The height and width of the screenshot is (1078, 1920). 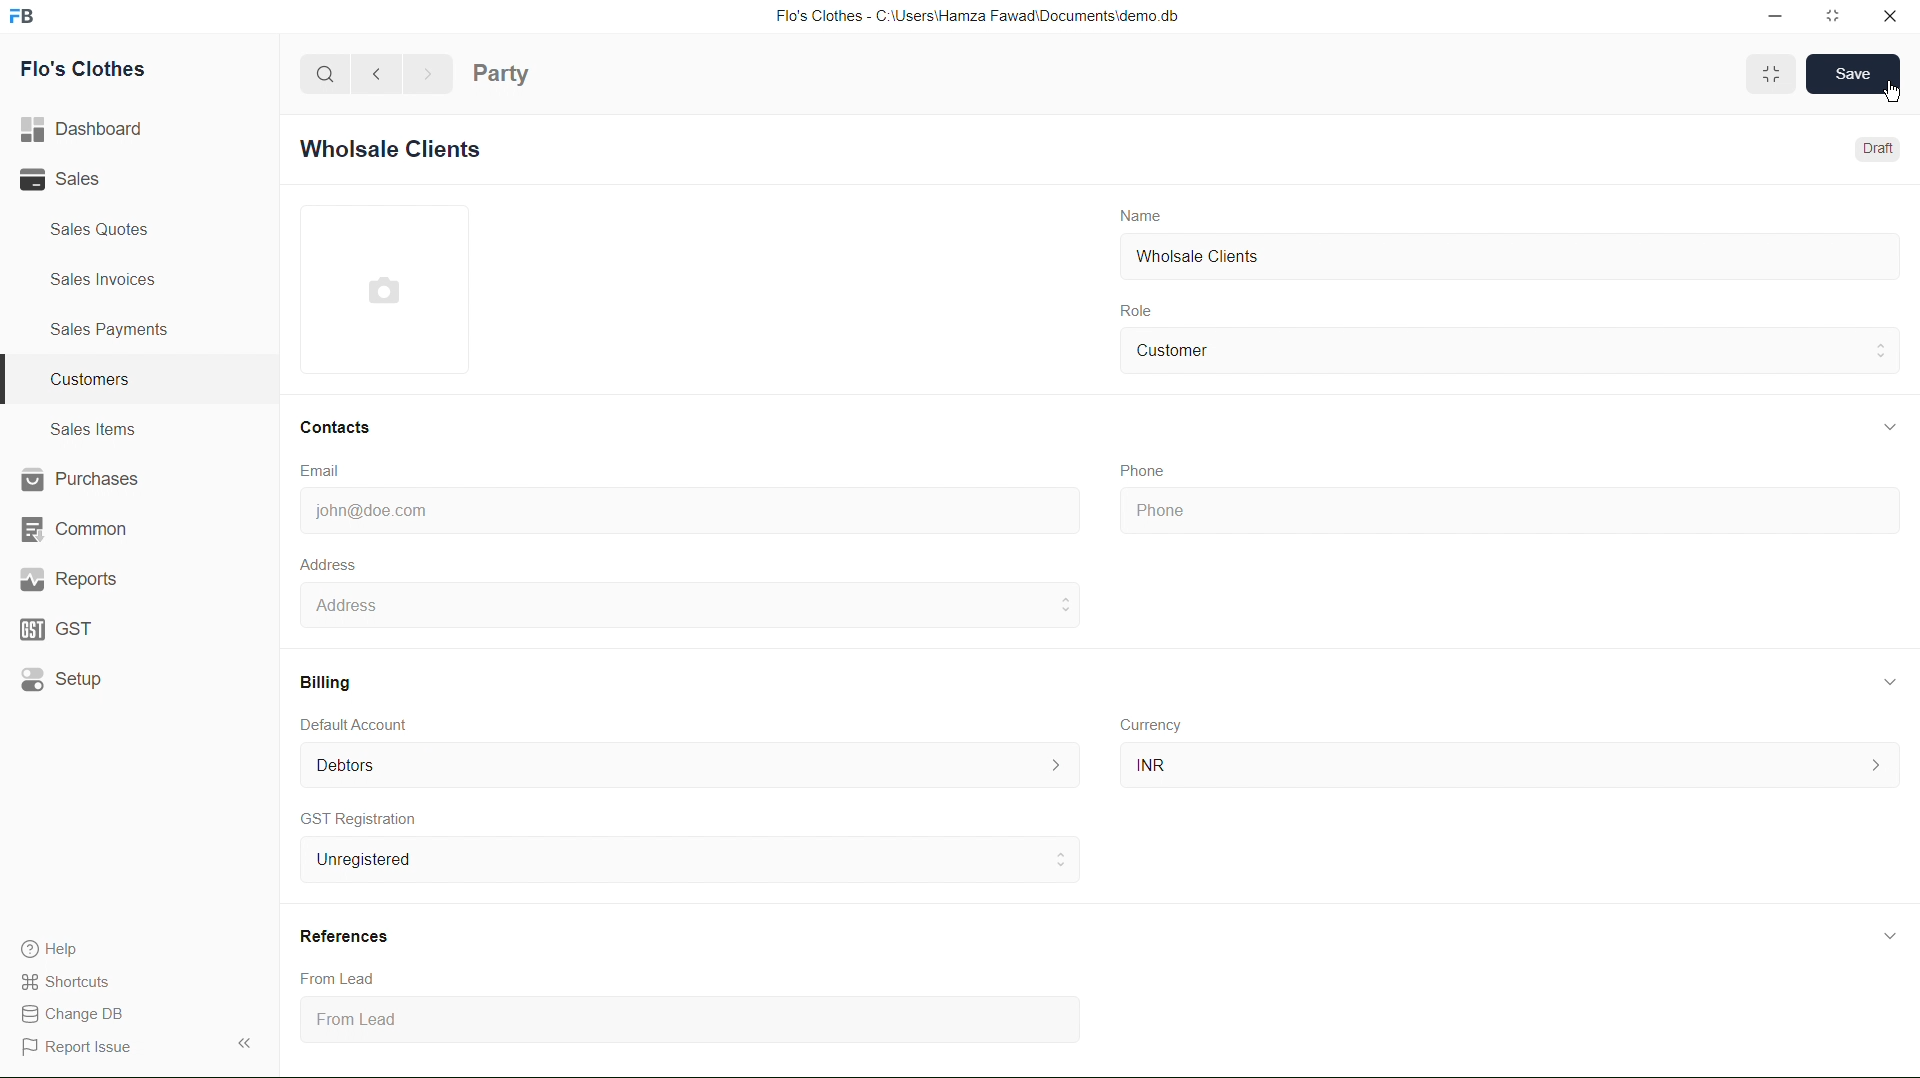 I want to click on Frappebooks logo, so click(x=32, y=18).